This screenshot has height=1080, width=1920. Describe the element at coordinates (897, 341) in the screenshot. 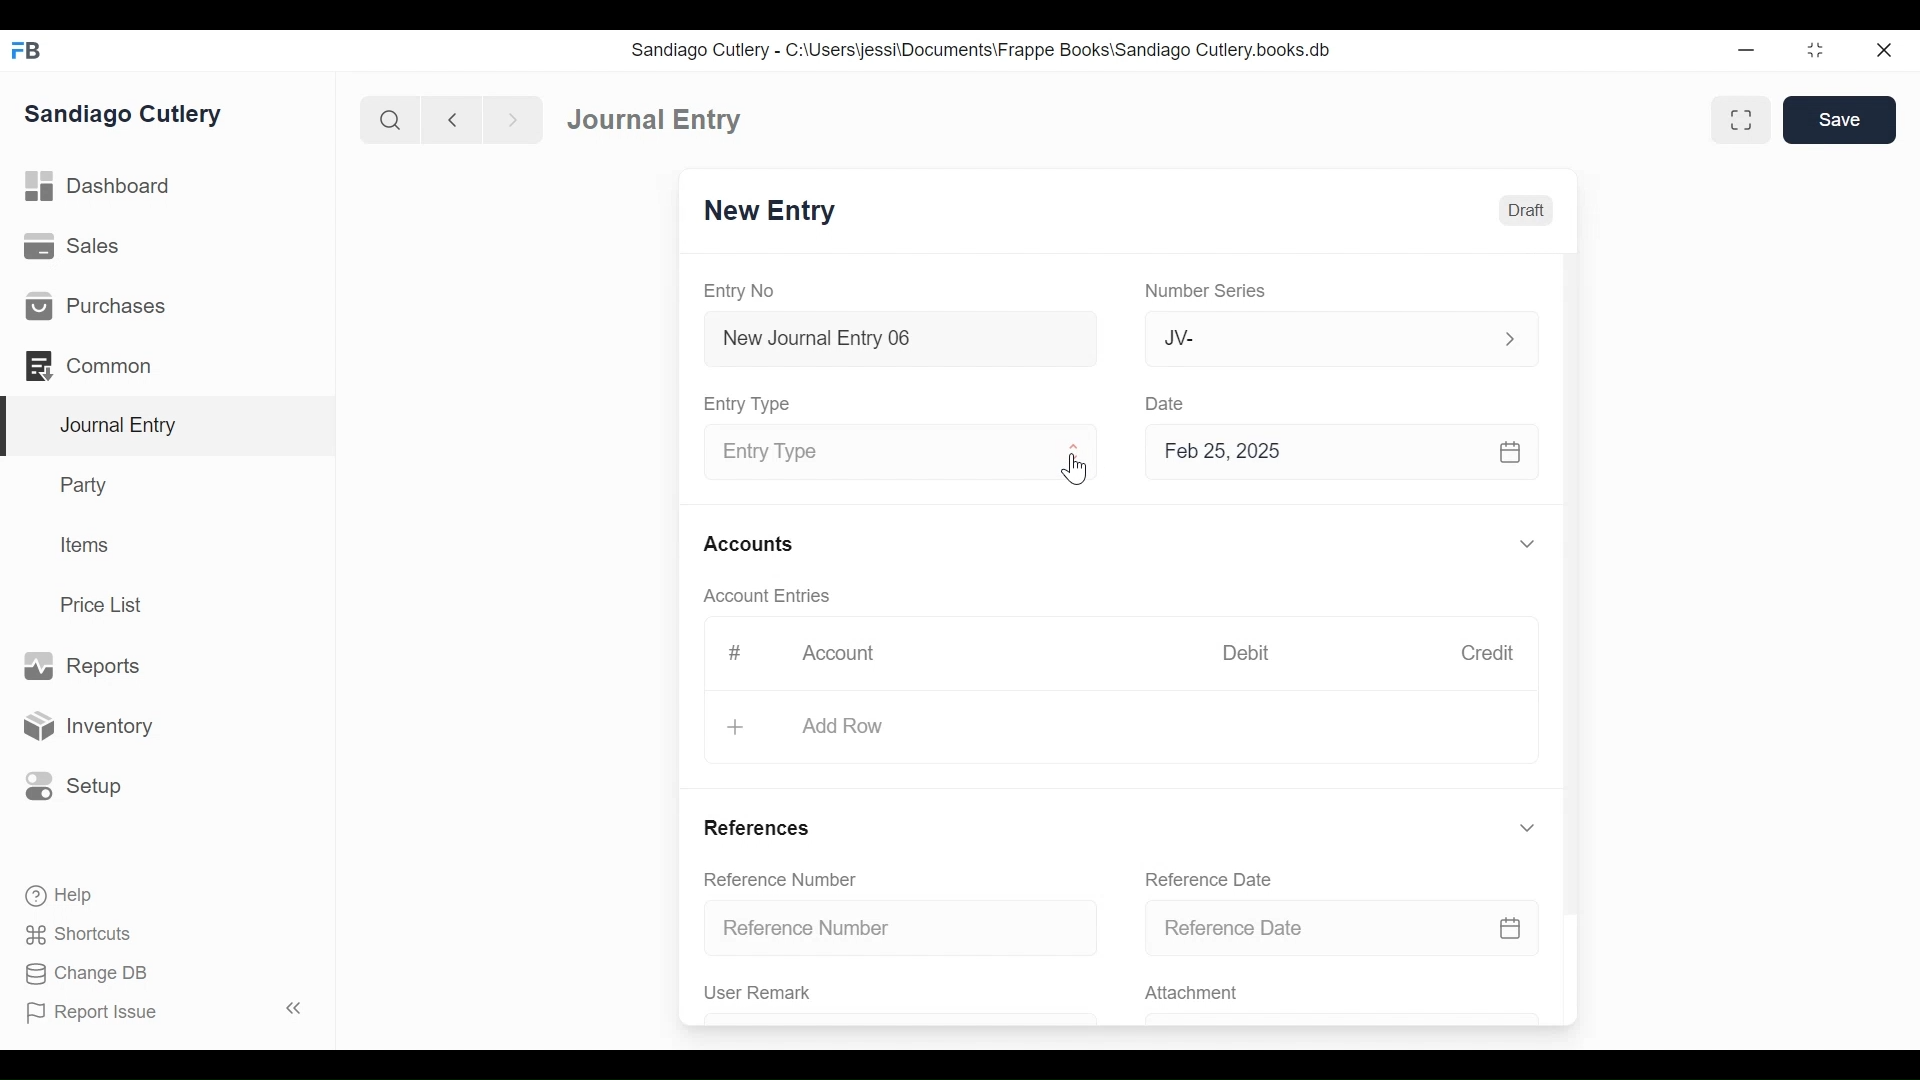

I see `New Journal Entry 06` at that location.